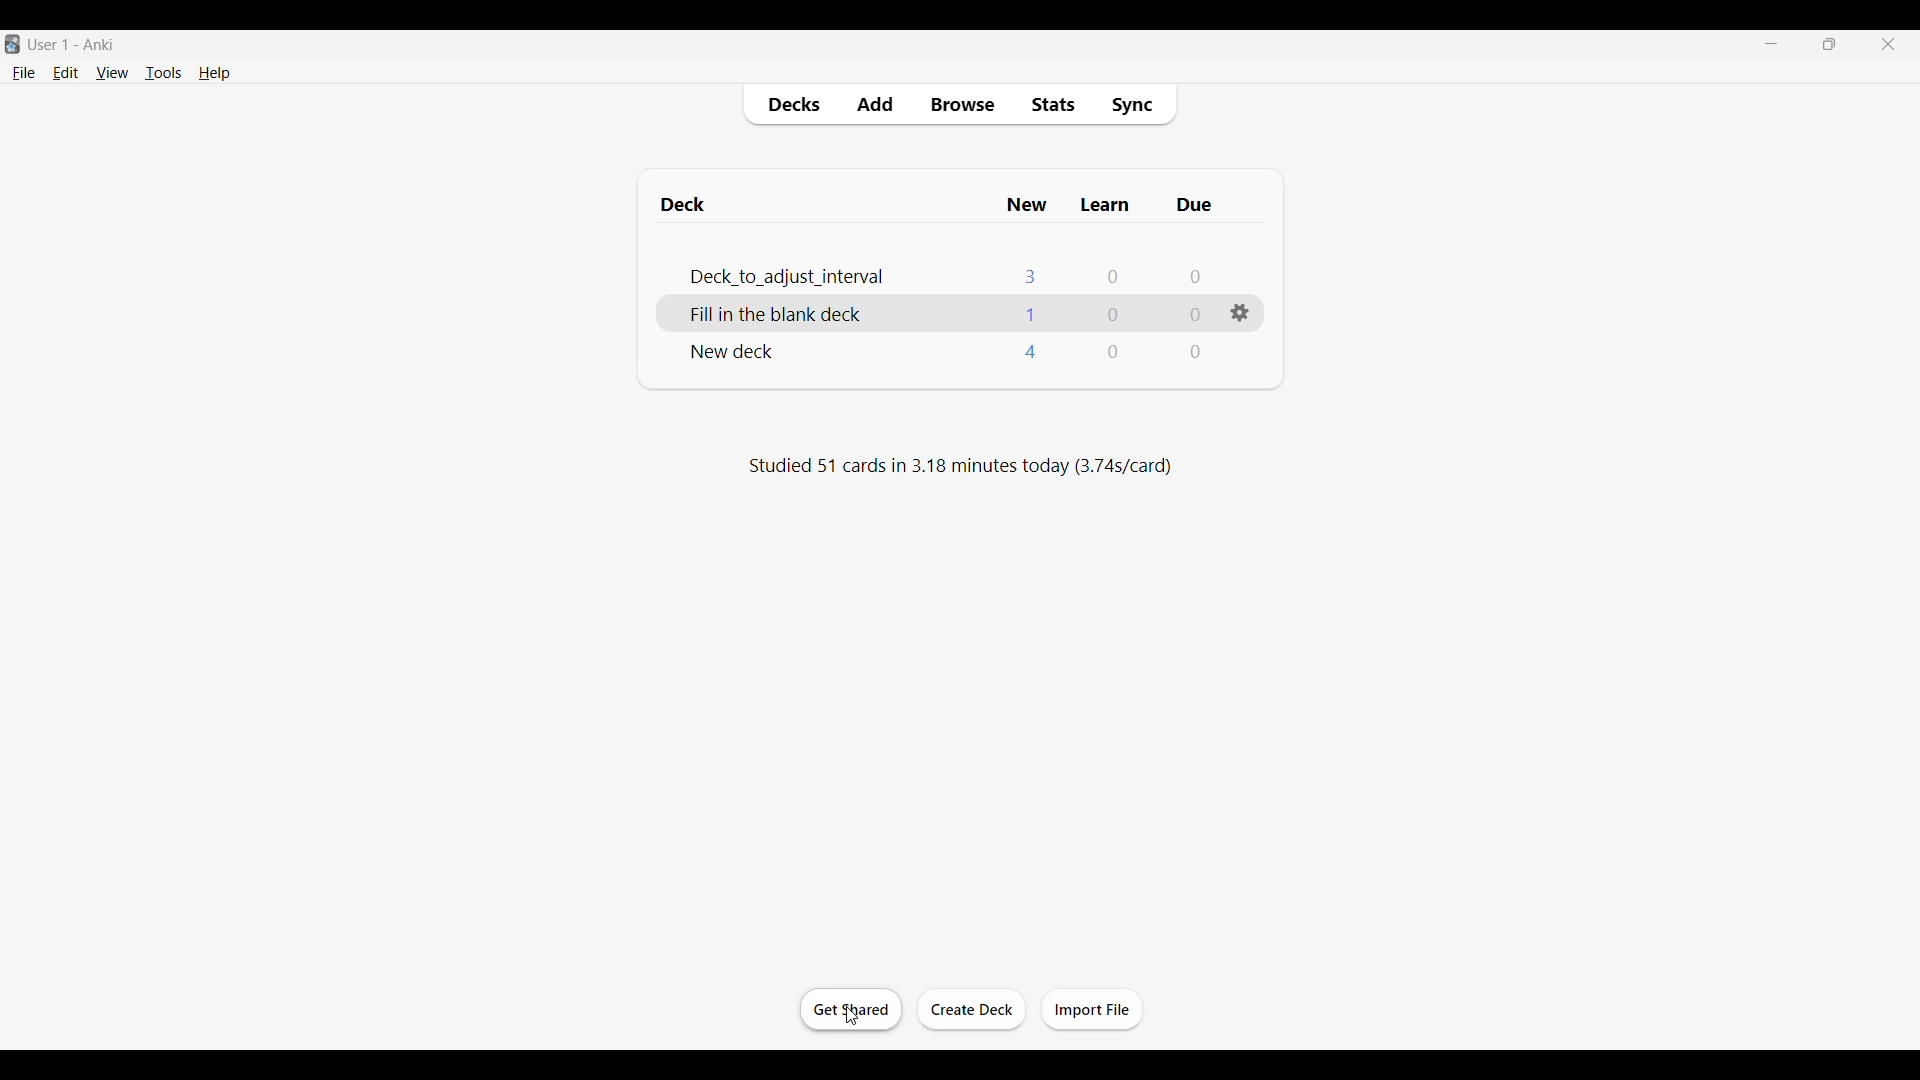  Describe the element at coordinates (24, 74) in the screenshot. I see `File menu` at that location.